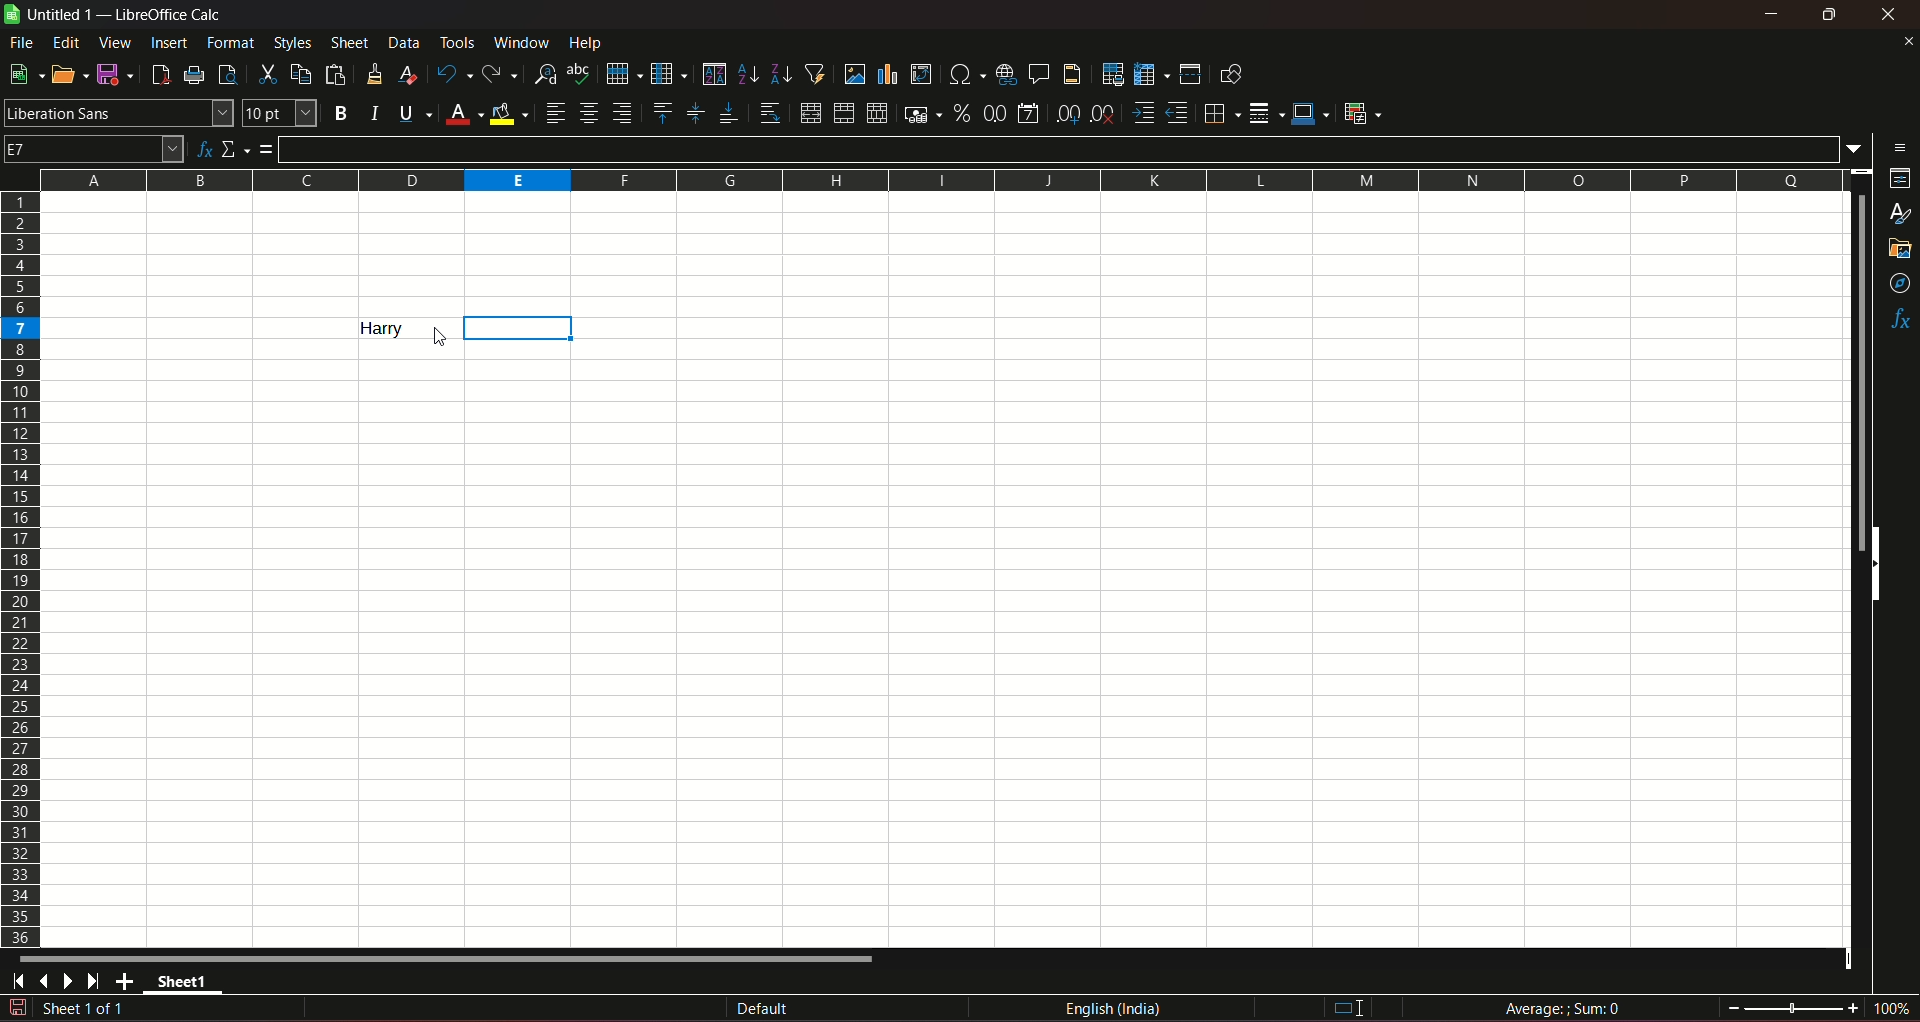 The width and height of the screenshot is (1920, 1022). I want to click on wrap text, so click(769, 114).